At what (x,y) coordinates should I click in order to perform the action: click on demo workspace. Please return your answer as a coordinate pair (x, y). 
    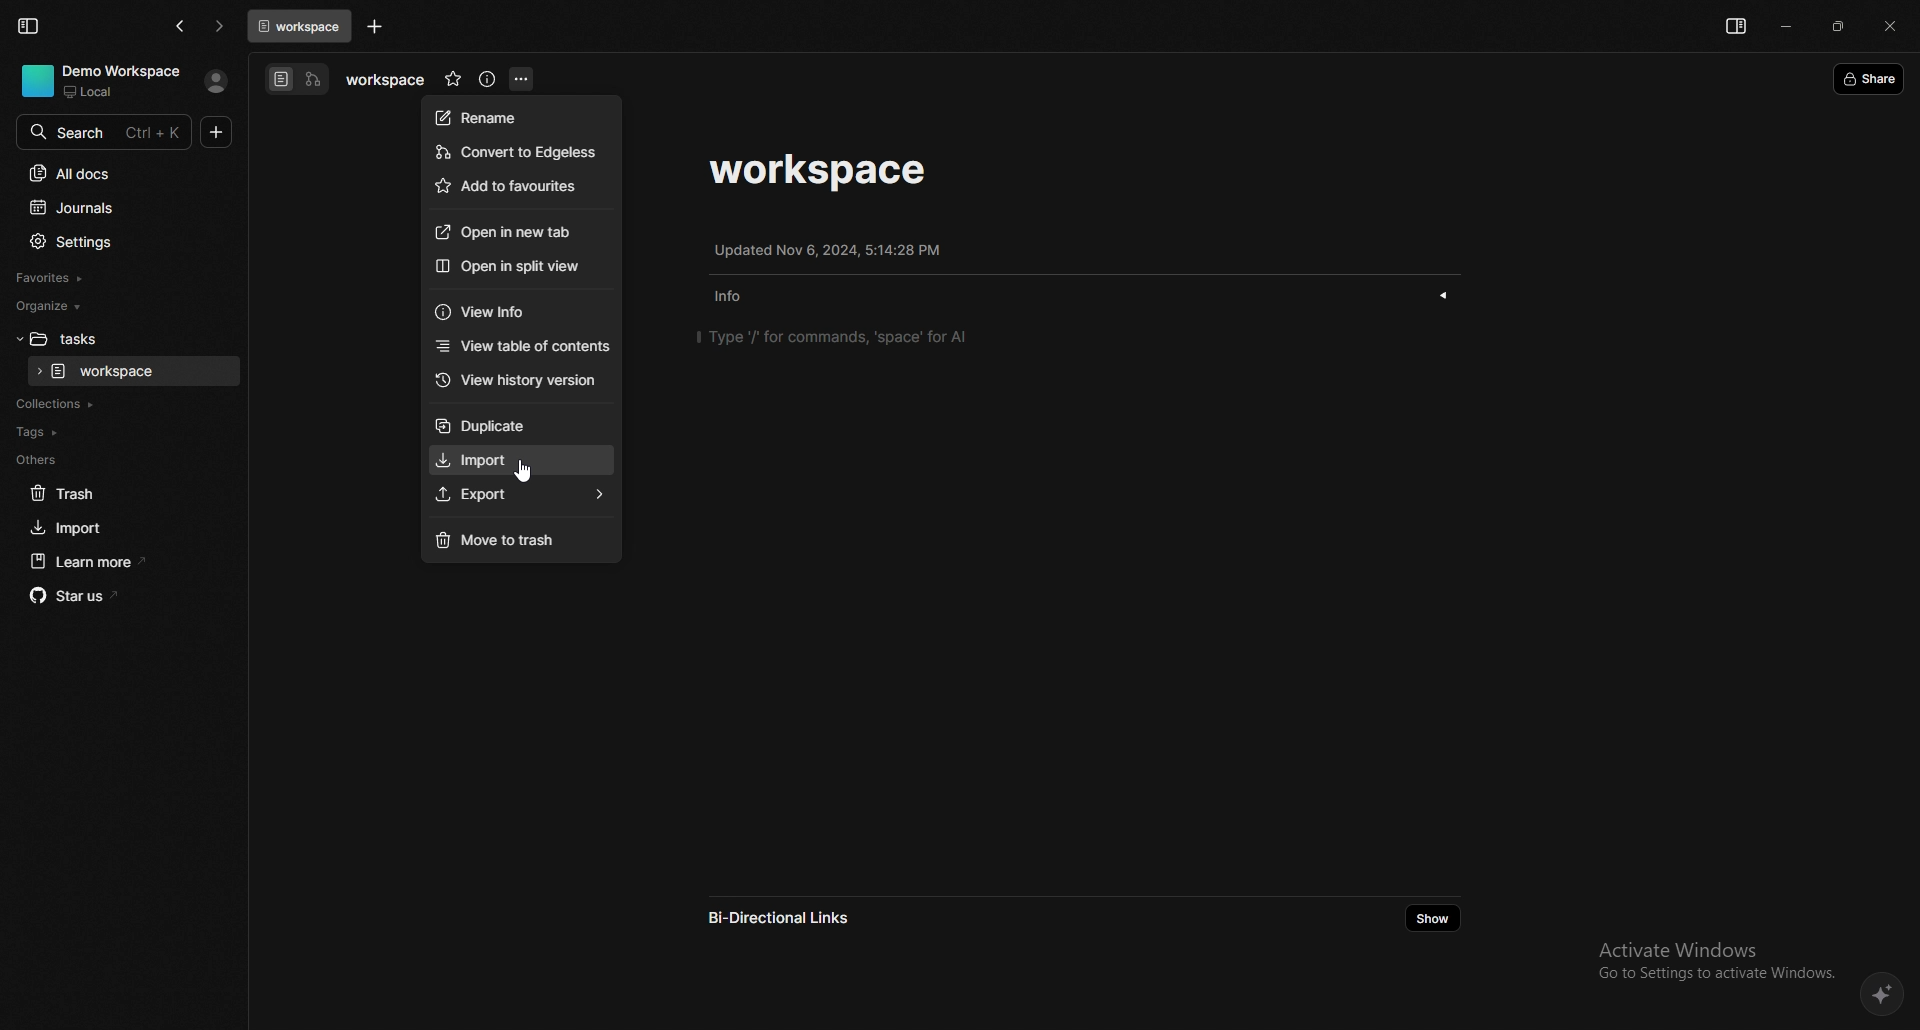
    Looking at the image, I should click on (106, 80).